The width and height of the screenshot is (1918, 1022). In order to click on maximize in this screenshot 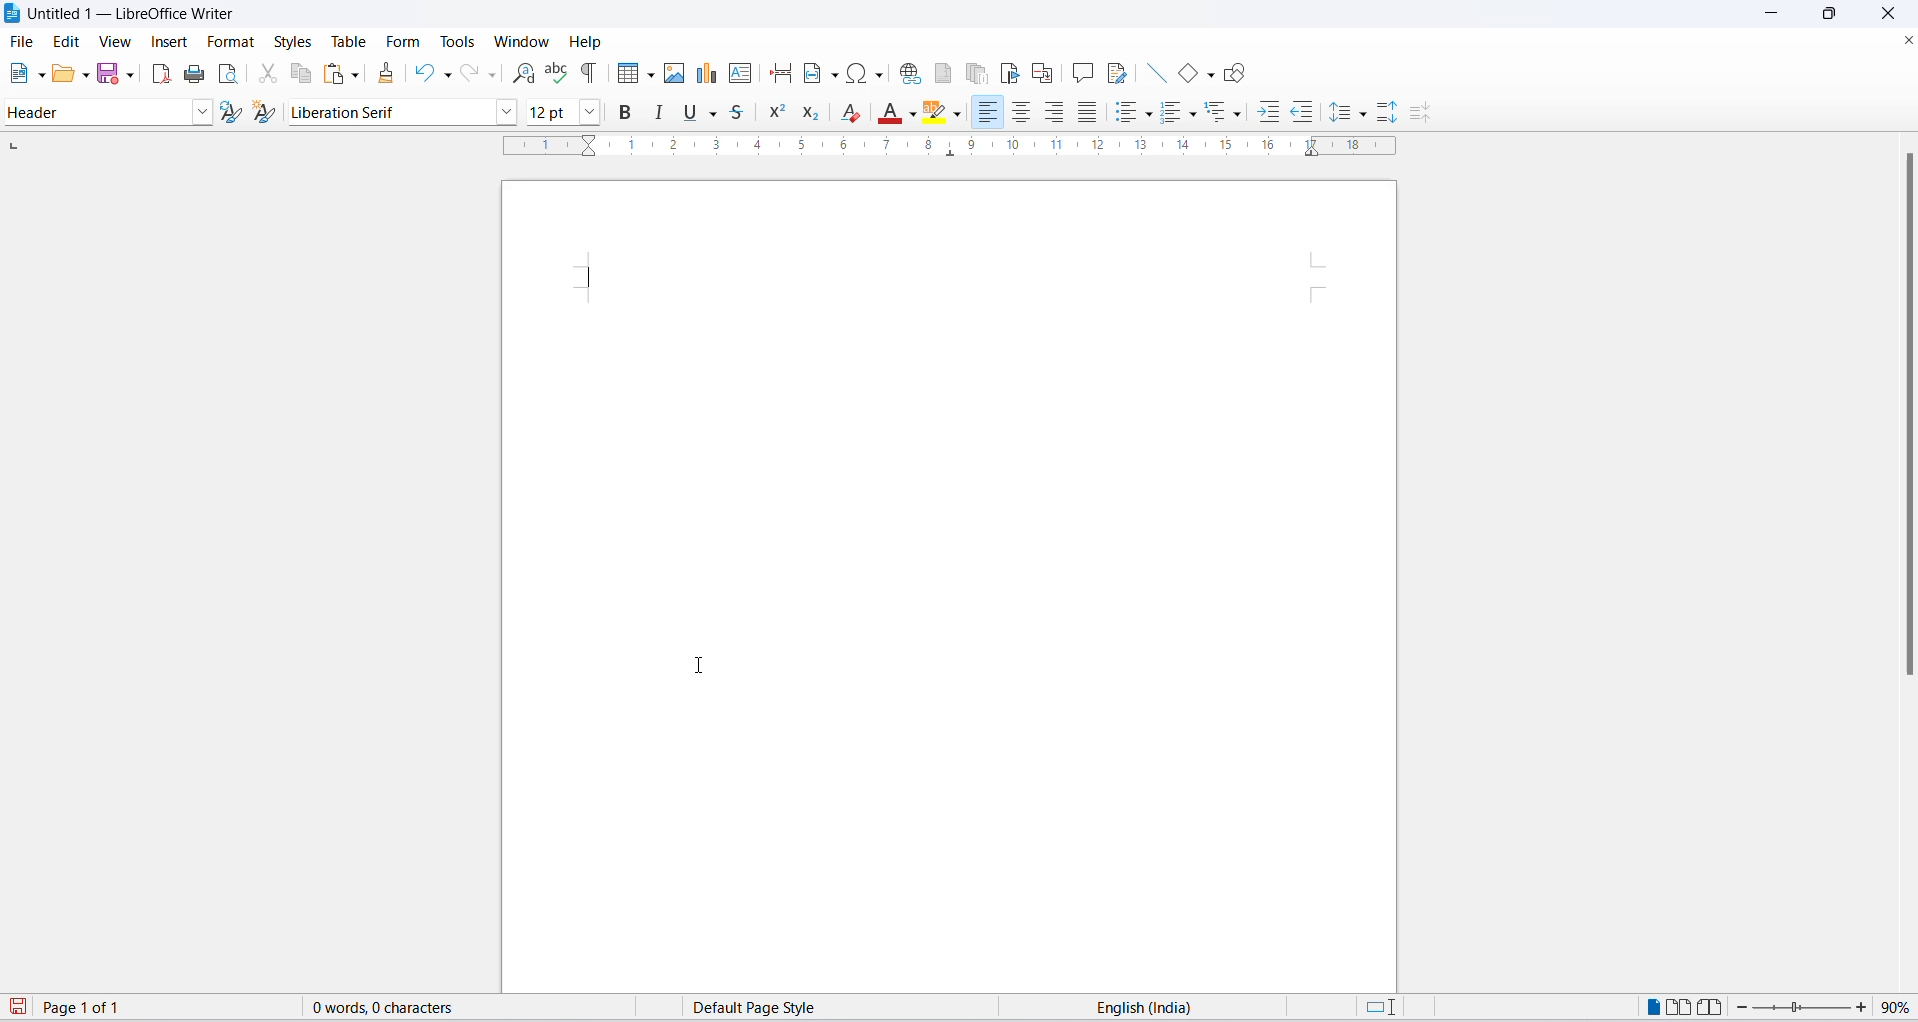, I will do `click(1837, 15)`.